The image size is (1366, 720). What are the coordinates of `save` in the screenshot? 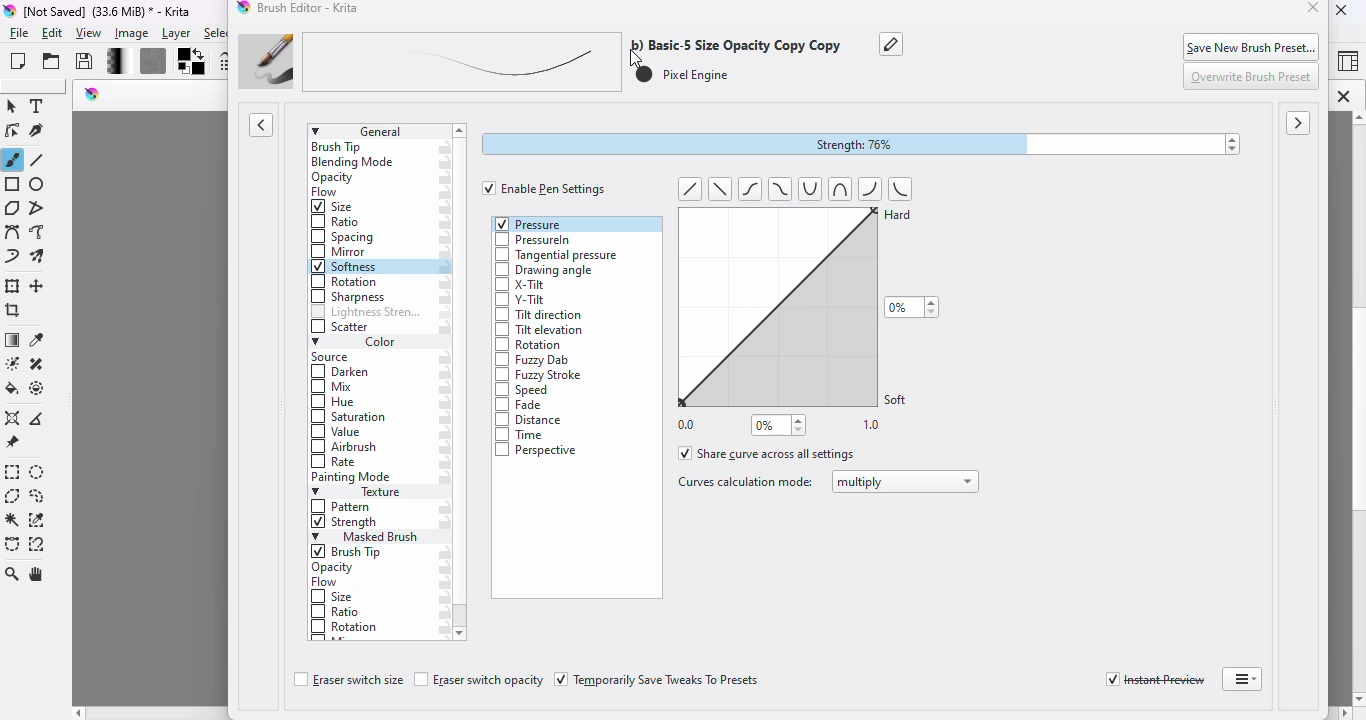 It's located at (85, 61).